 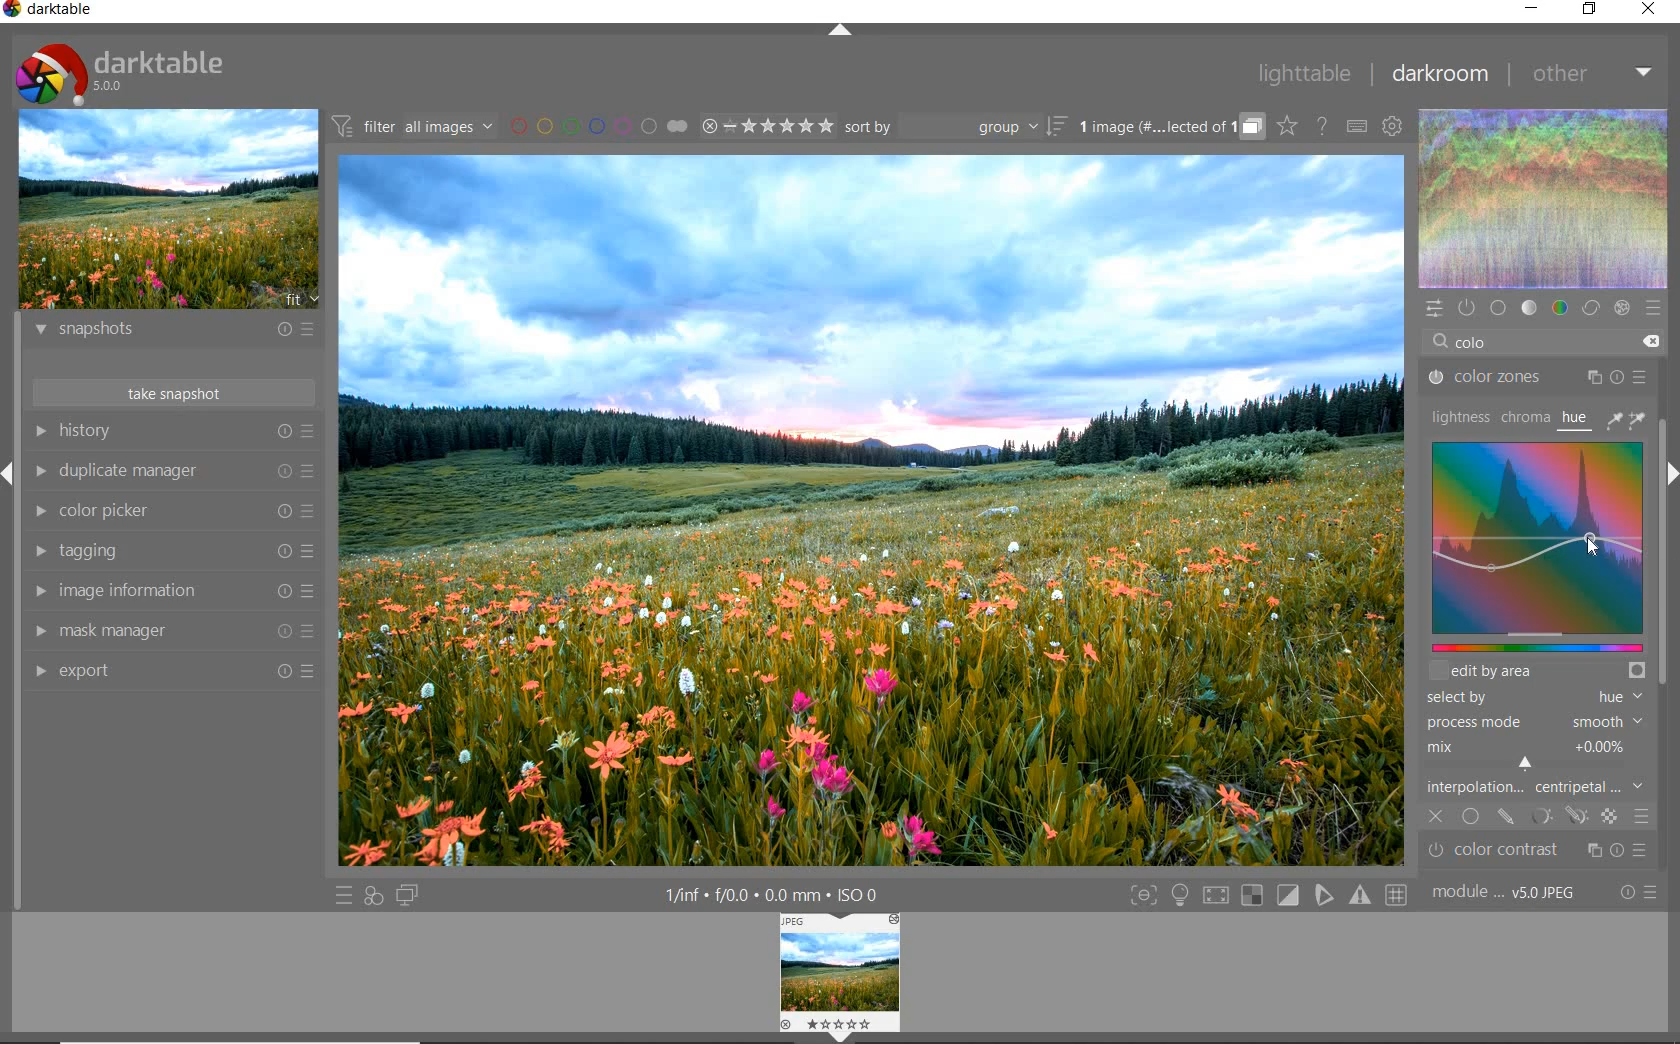 I want to click on show only active modules, so click(x=1465, y=306).